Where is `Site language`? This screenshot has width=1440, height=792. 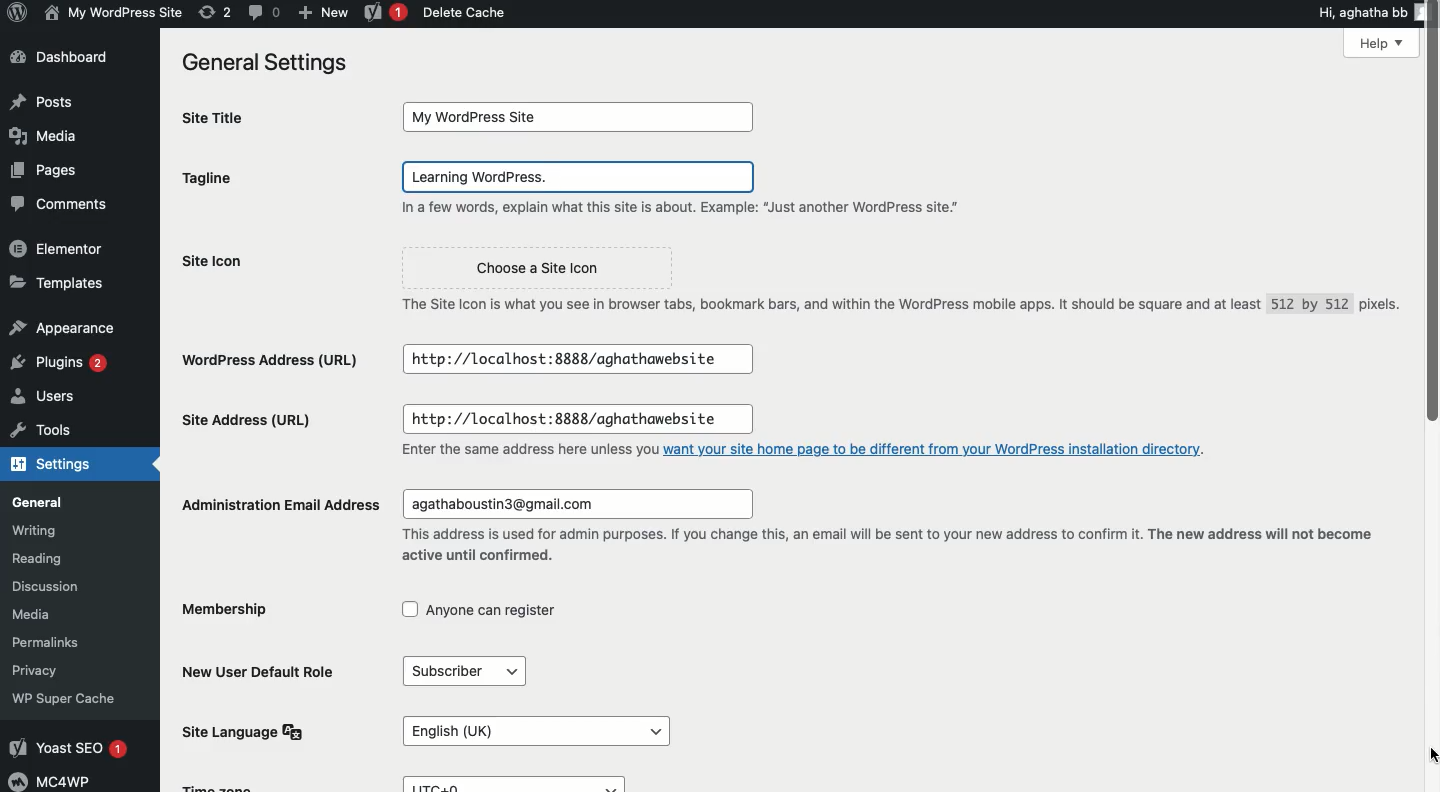
Site language is located at coordinates (241, 731).